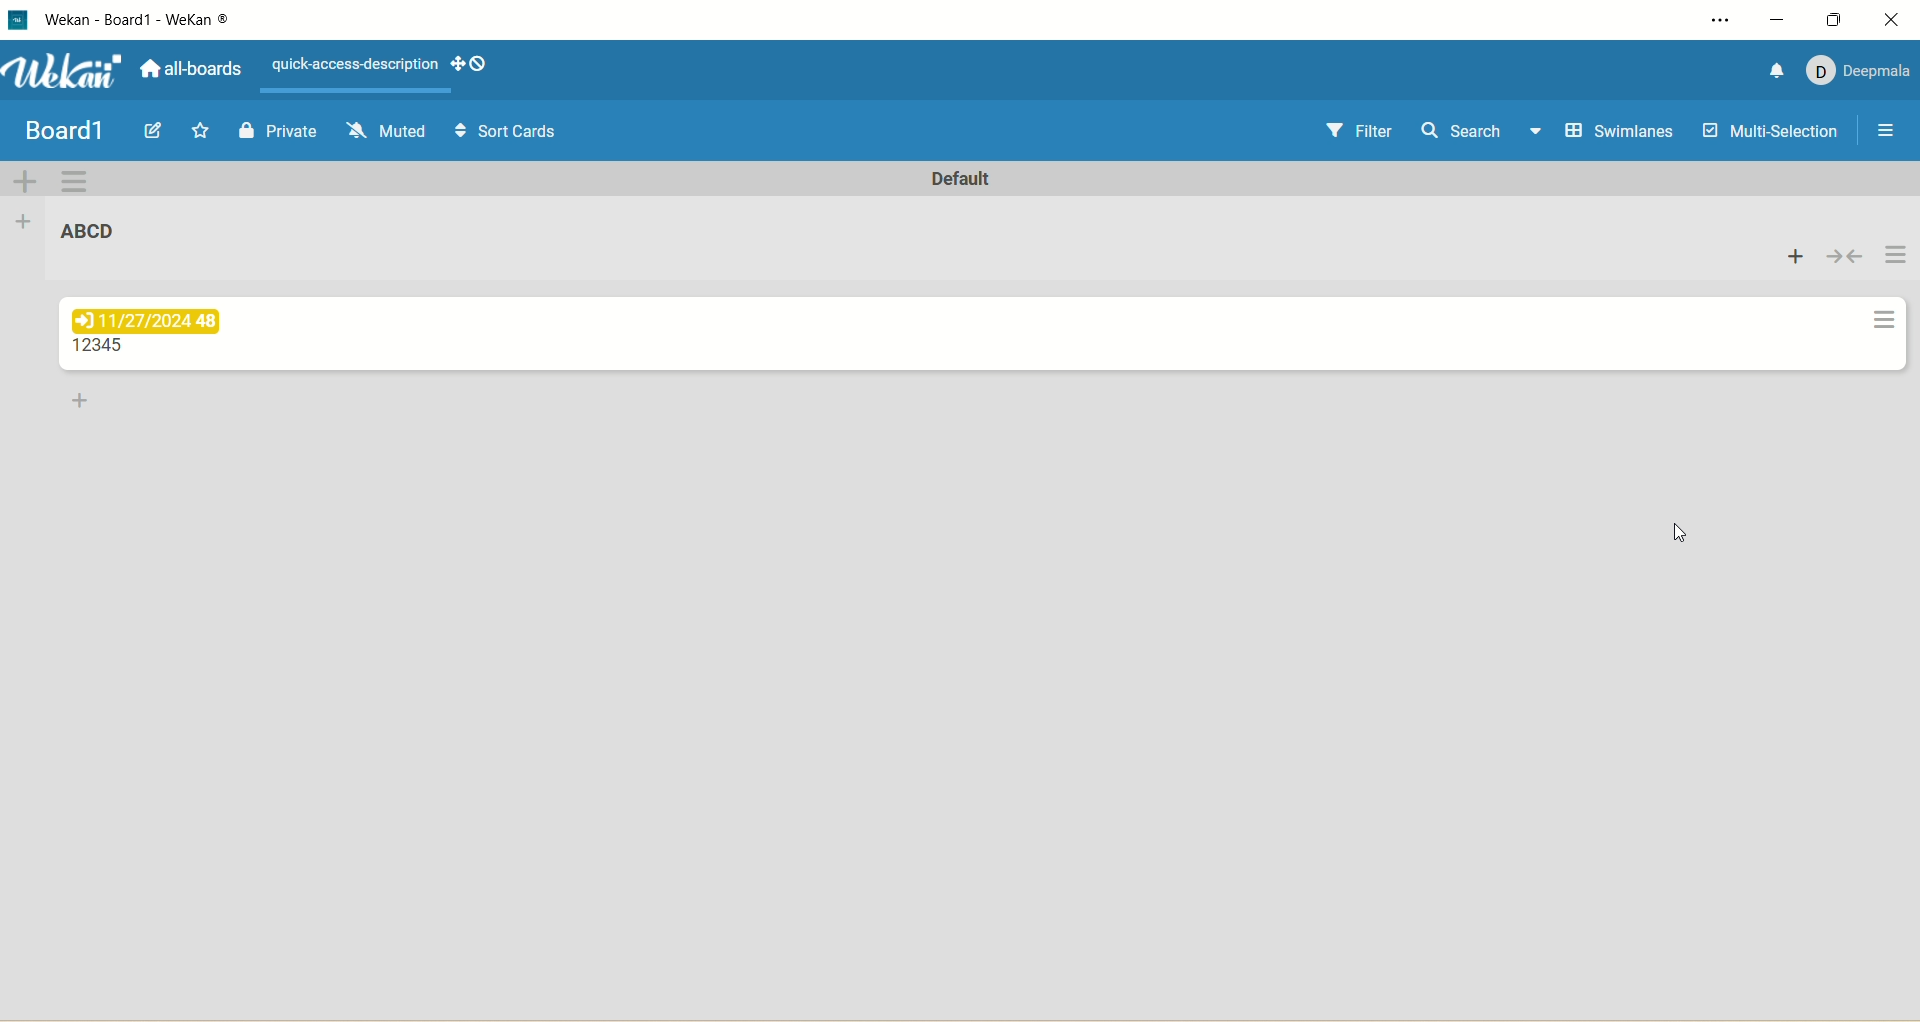 The width and height of the screenshot is (1920, 1022). I want to click on default, so click(963, 179).